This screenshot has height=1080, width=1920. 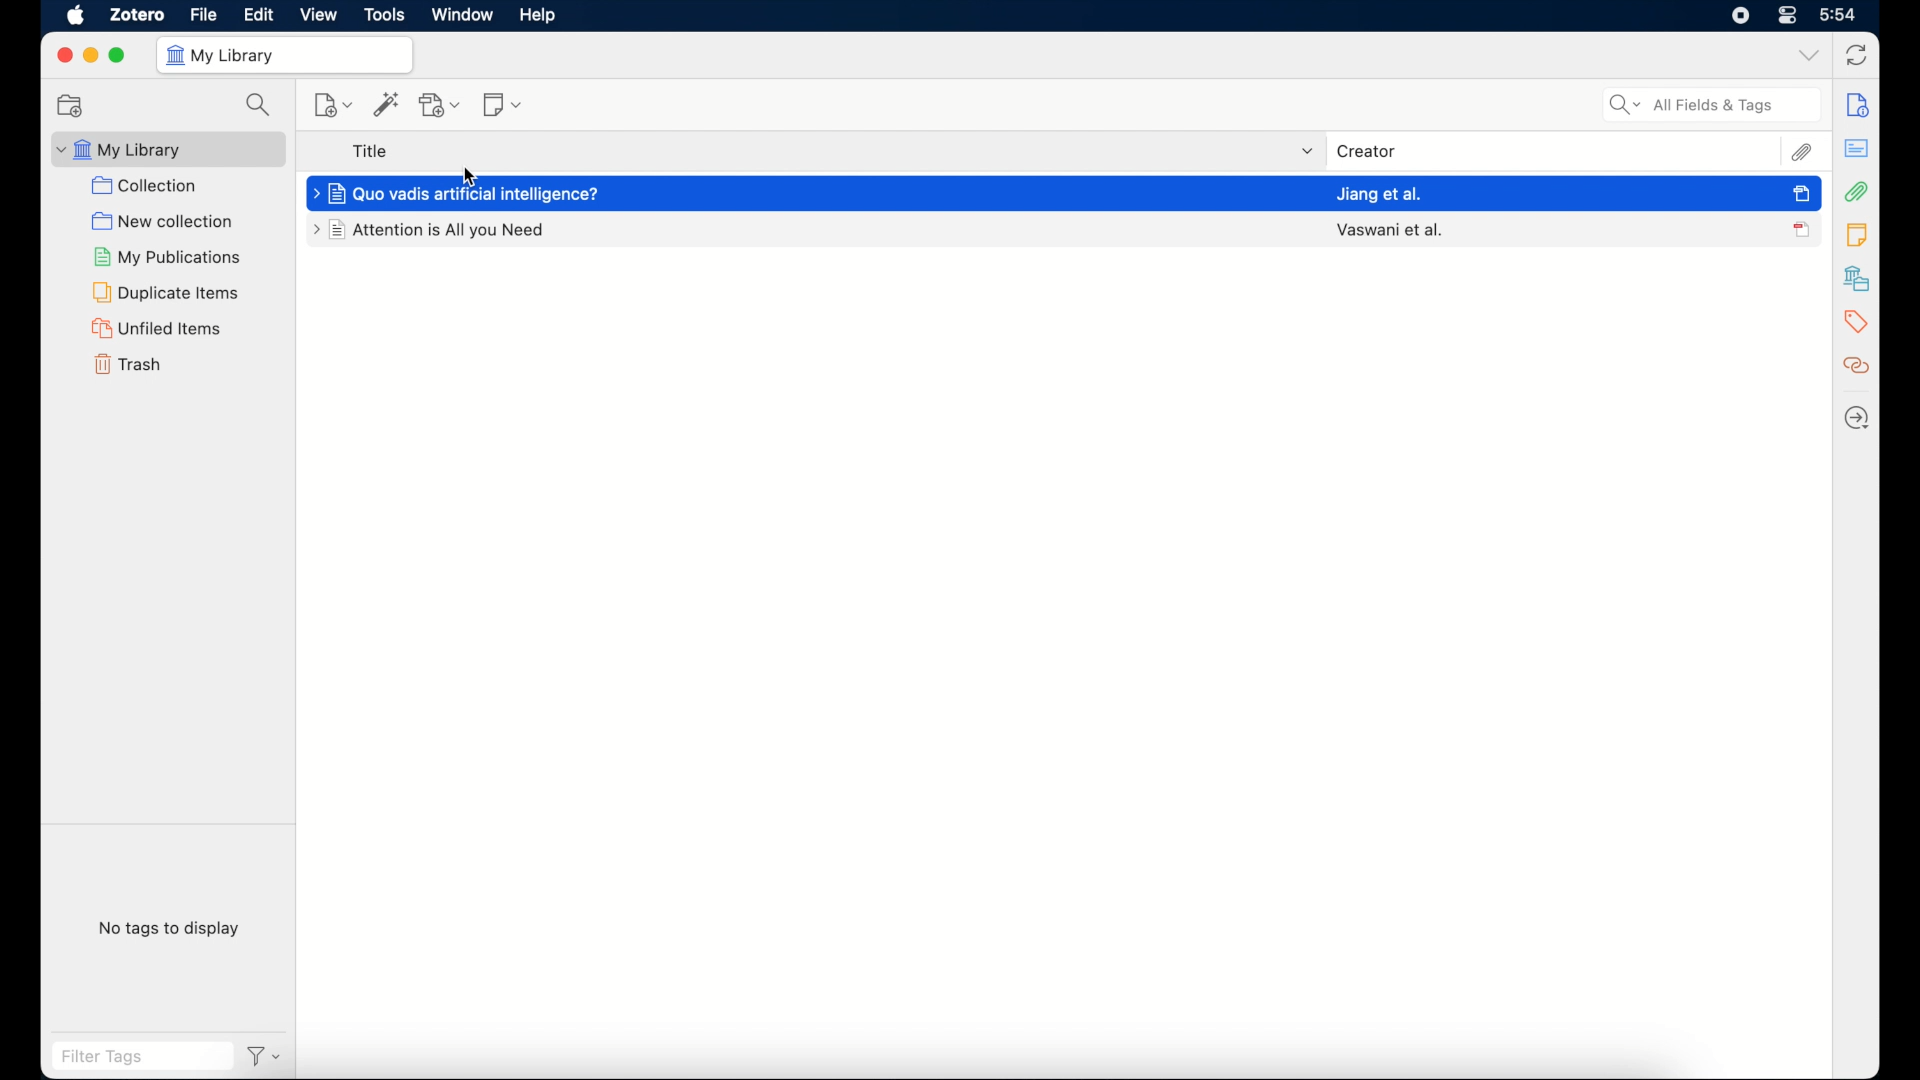 What do you see at coordinates (431, 230) in the screenshot?
I see `journal title` at bounding box center [431, 230].